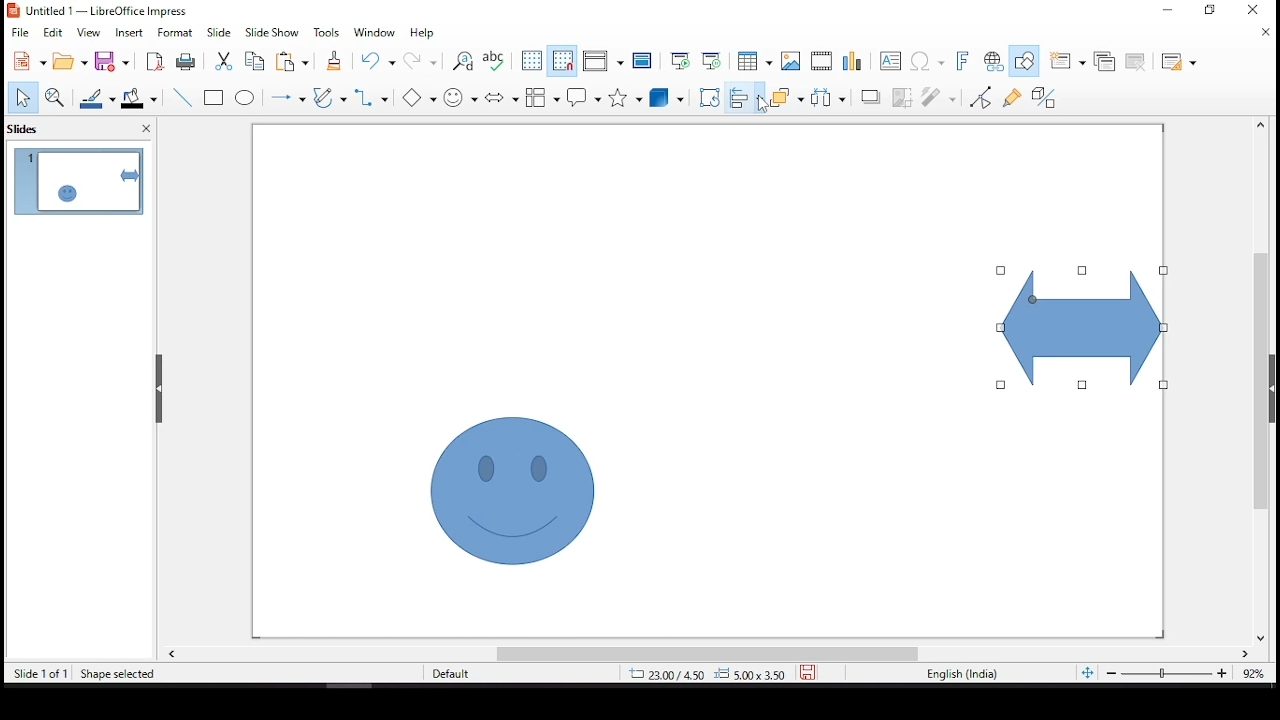 The width and height of the screenshot is (1280, 720). I want to click on stars and banners, so click(622, 97).